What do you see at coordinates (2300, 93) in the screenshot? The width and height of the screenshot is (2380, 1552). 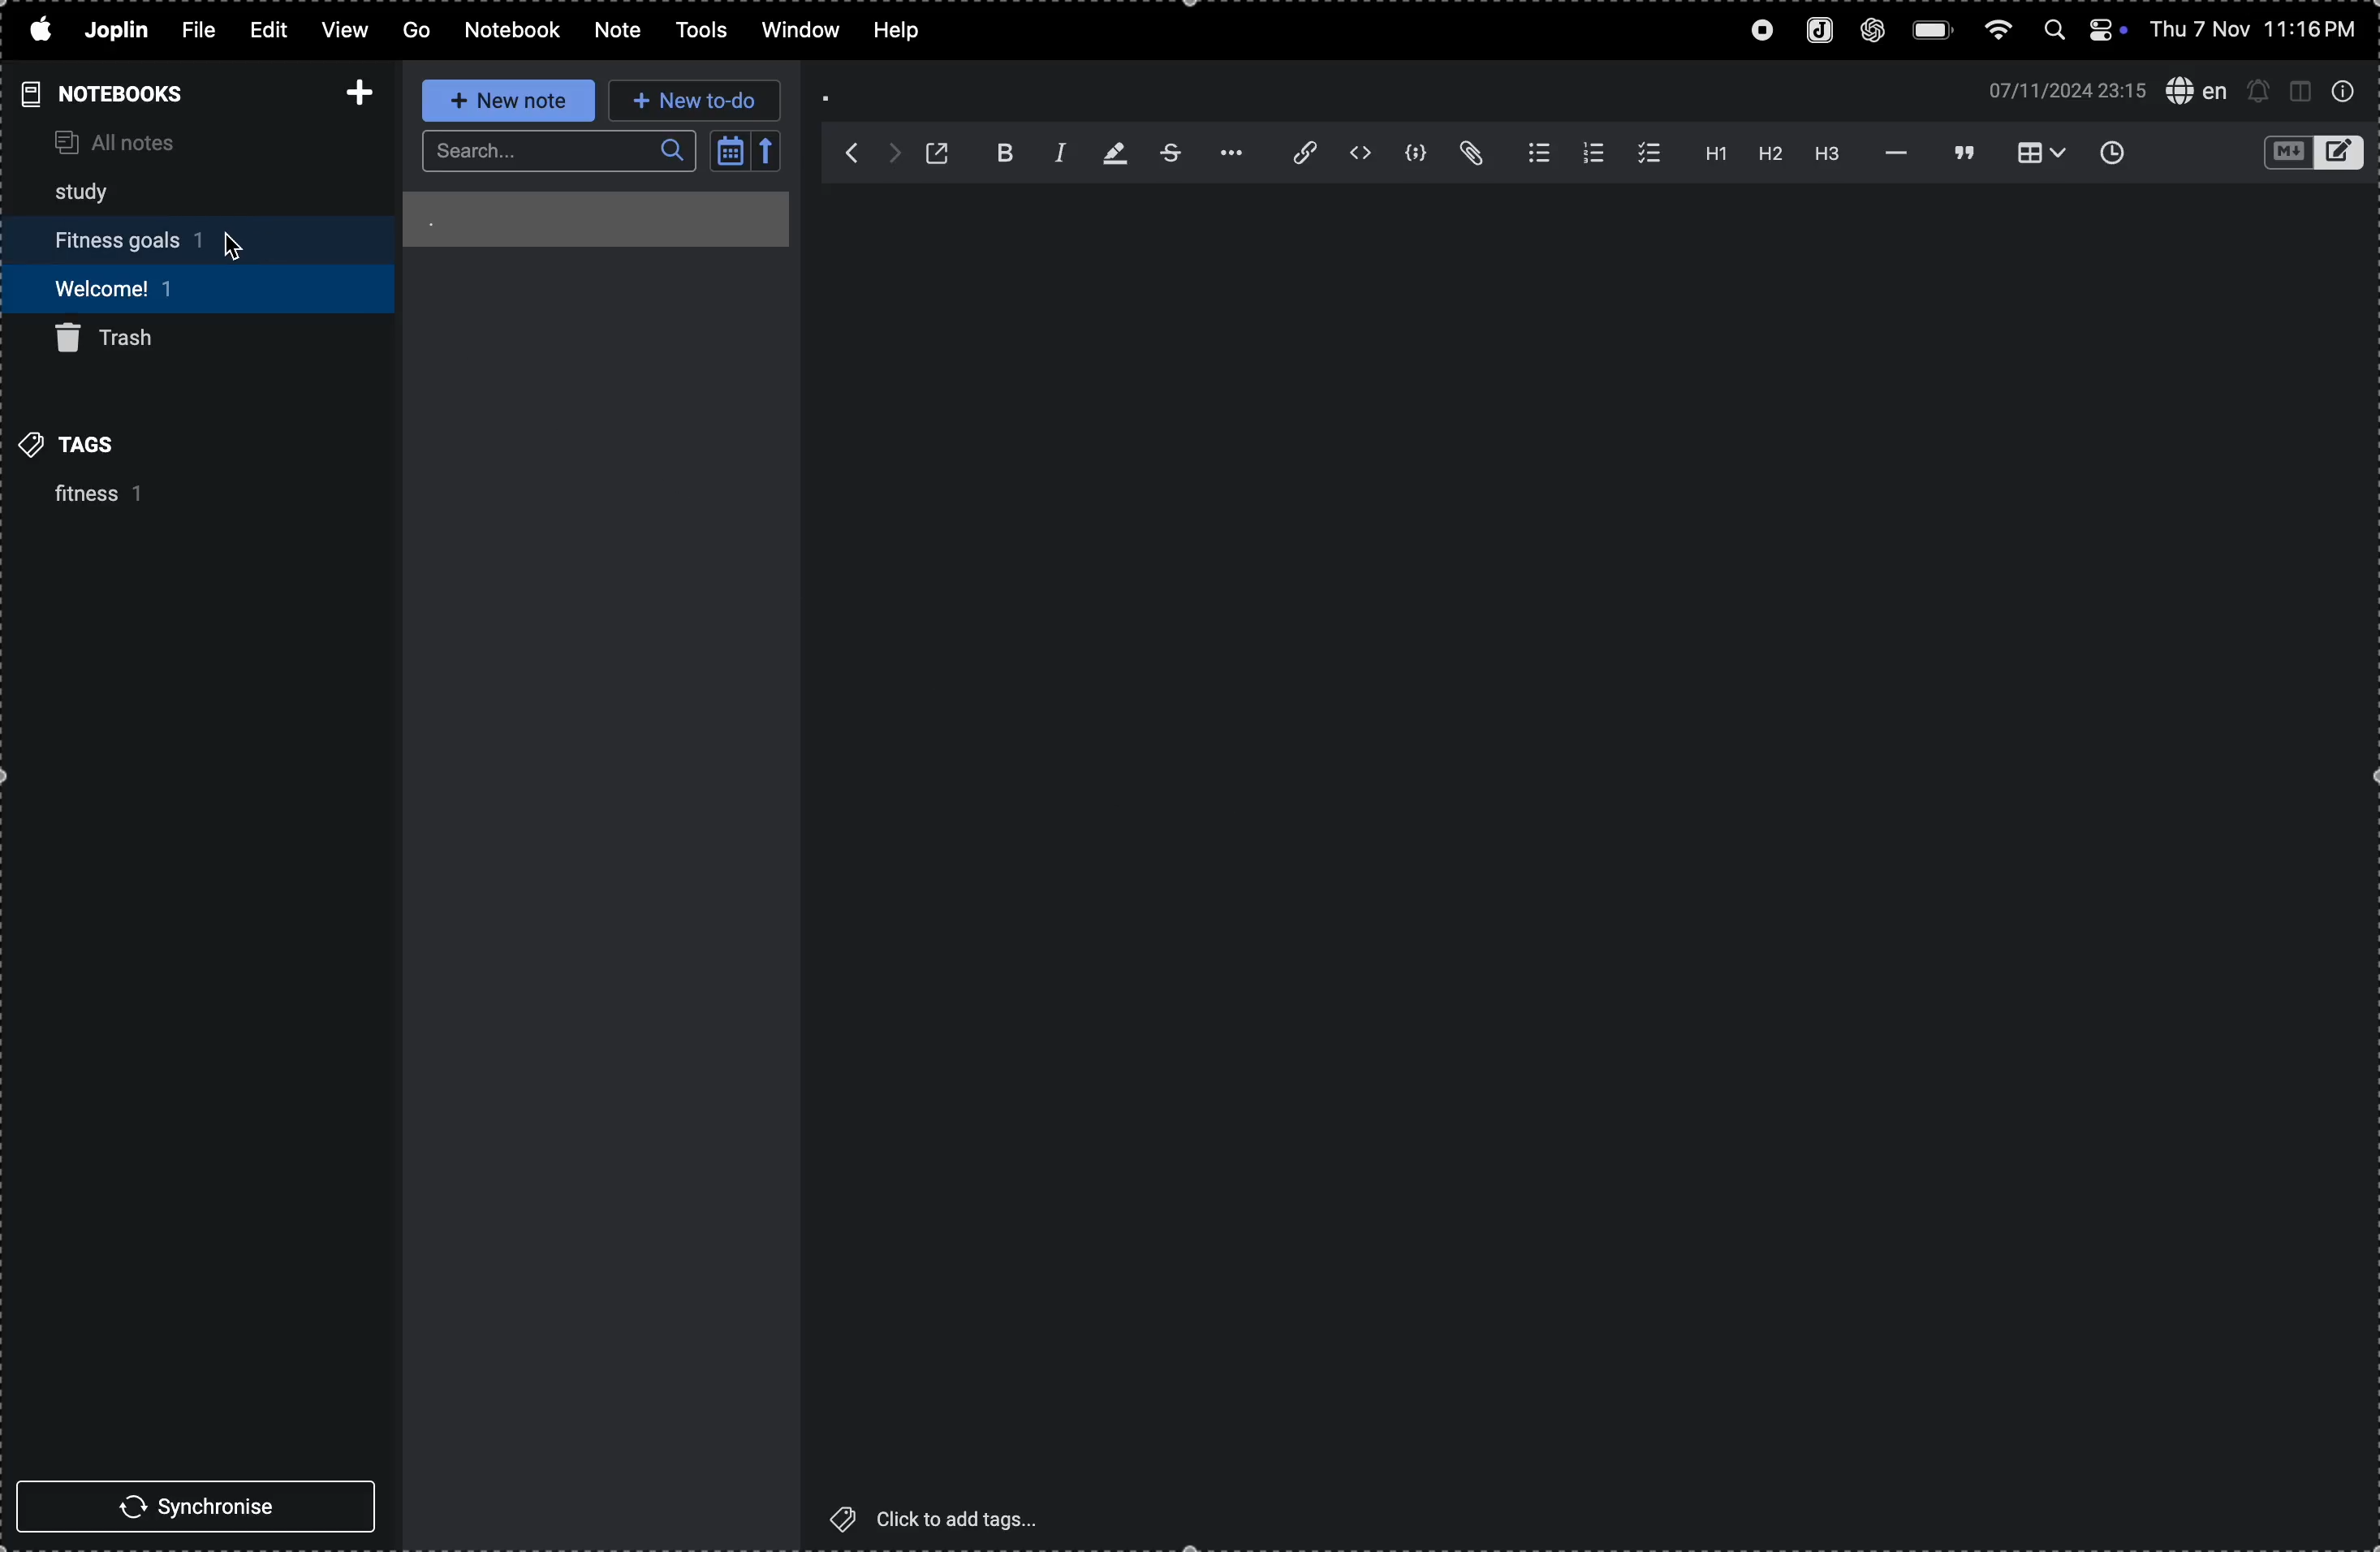 I see `toggle editor layout` at bounding box center [2300, 93].